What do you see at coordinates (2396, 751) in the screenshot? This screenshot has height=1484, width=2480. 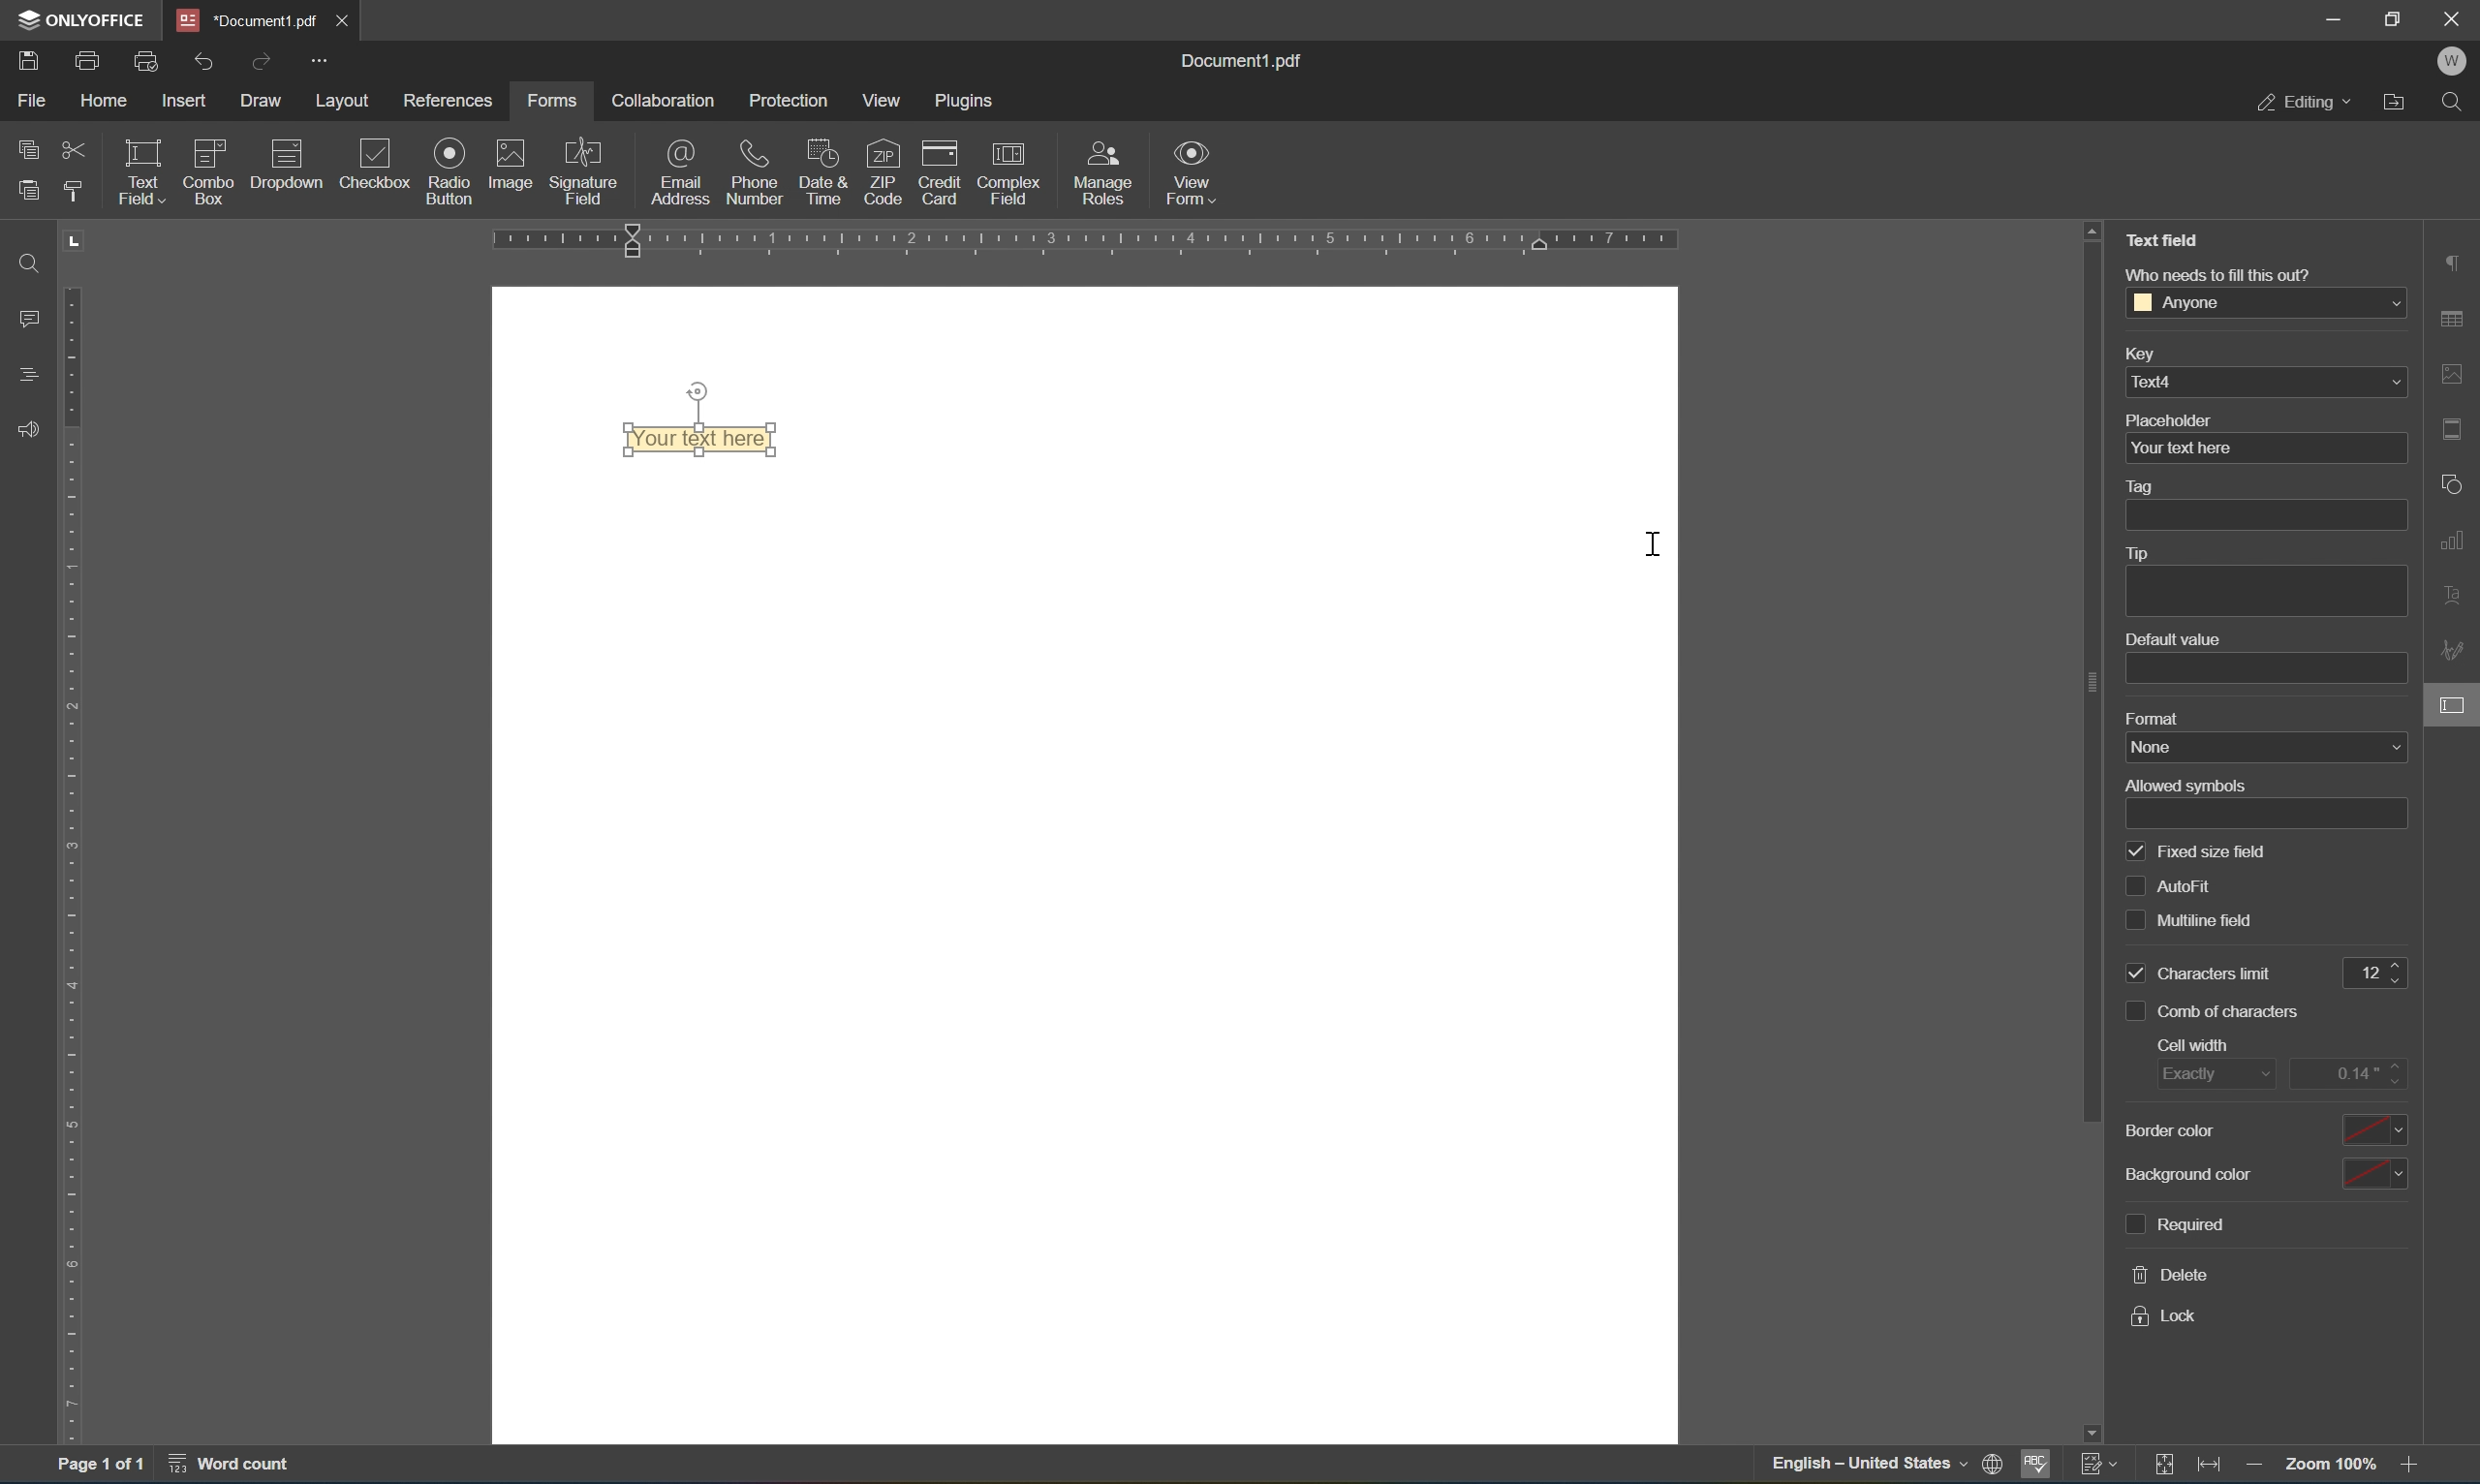 I see `form settings` at bounding box center [2396, 751].